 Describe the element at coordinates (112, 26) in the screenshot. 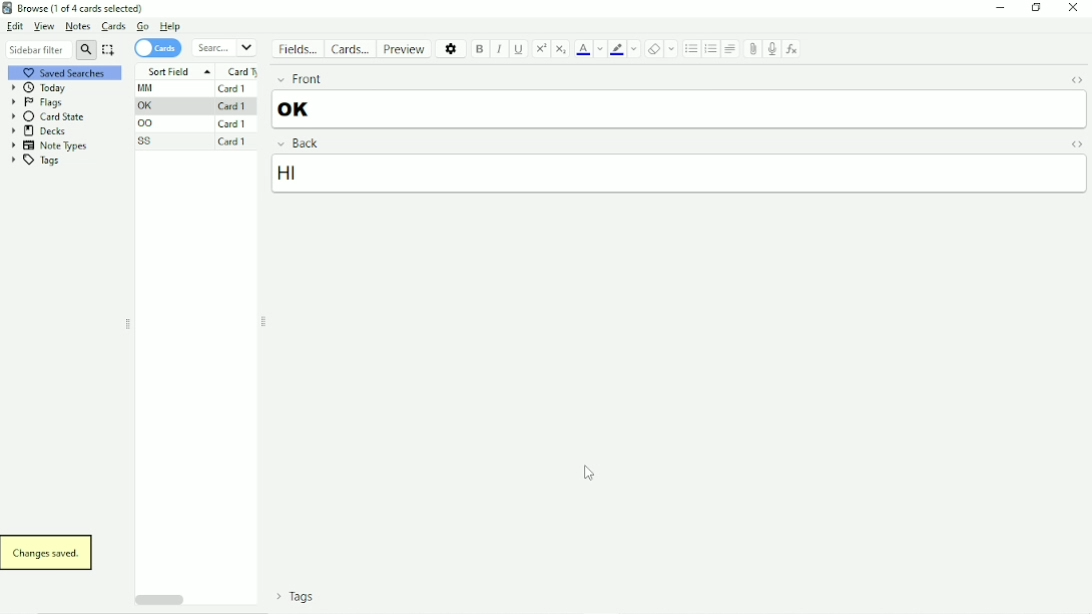

I see `Cards` at that location.